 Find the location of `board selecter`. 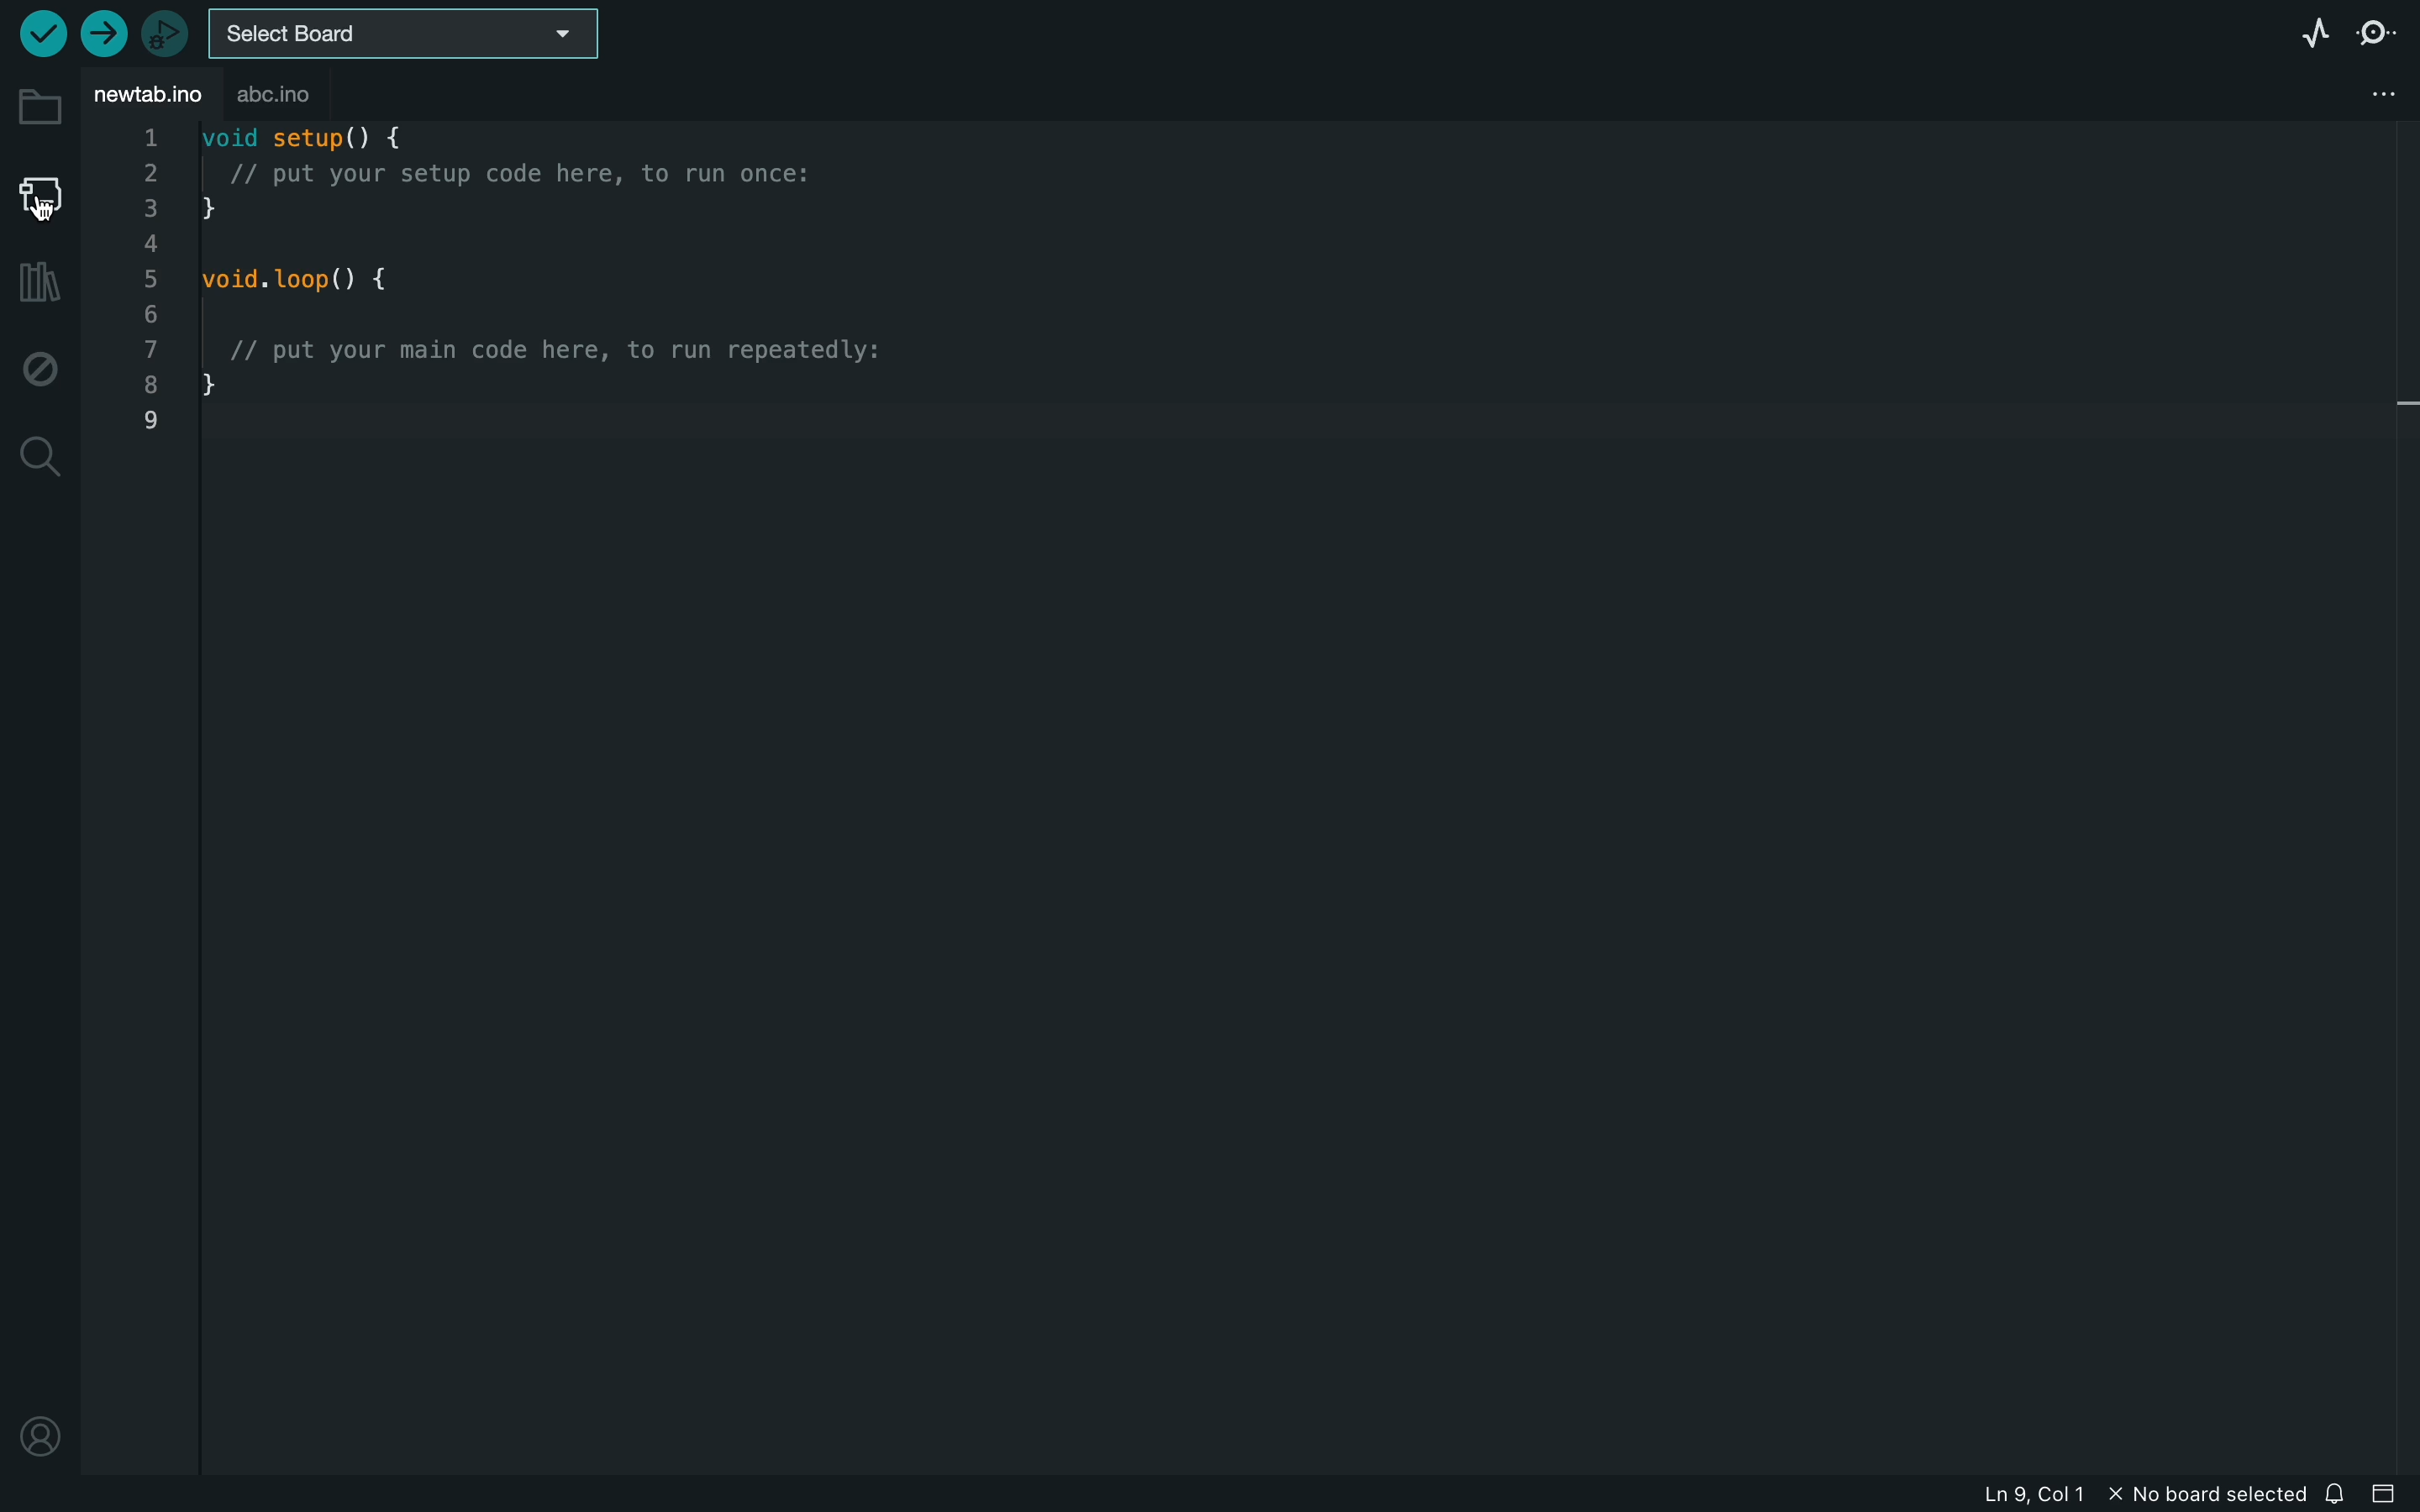

board selecter is located at coordinates (400, 36).